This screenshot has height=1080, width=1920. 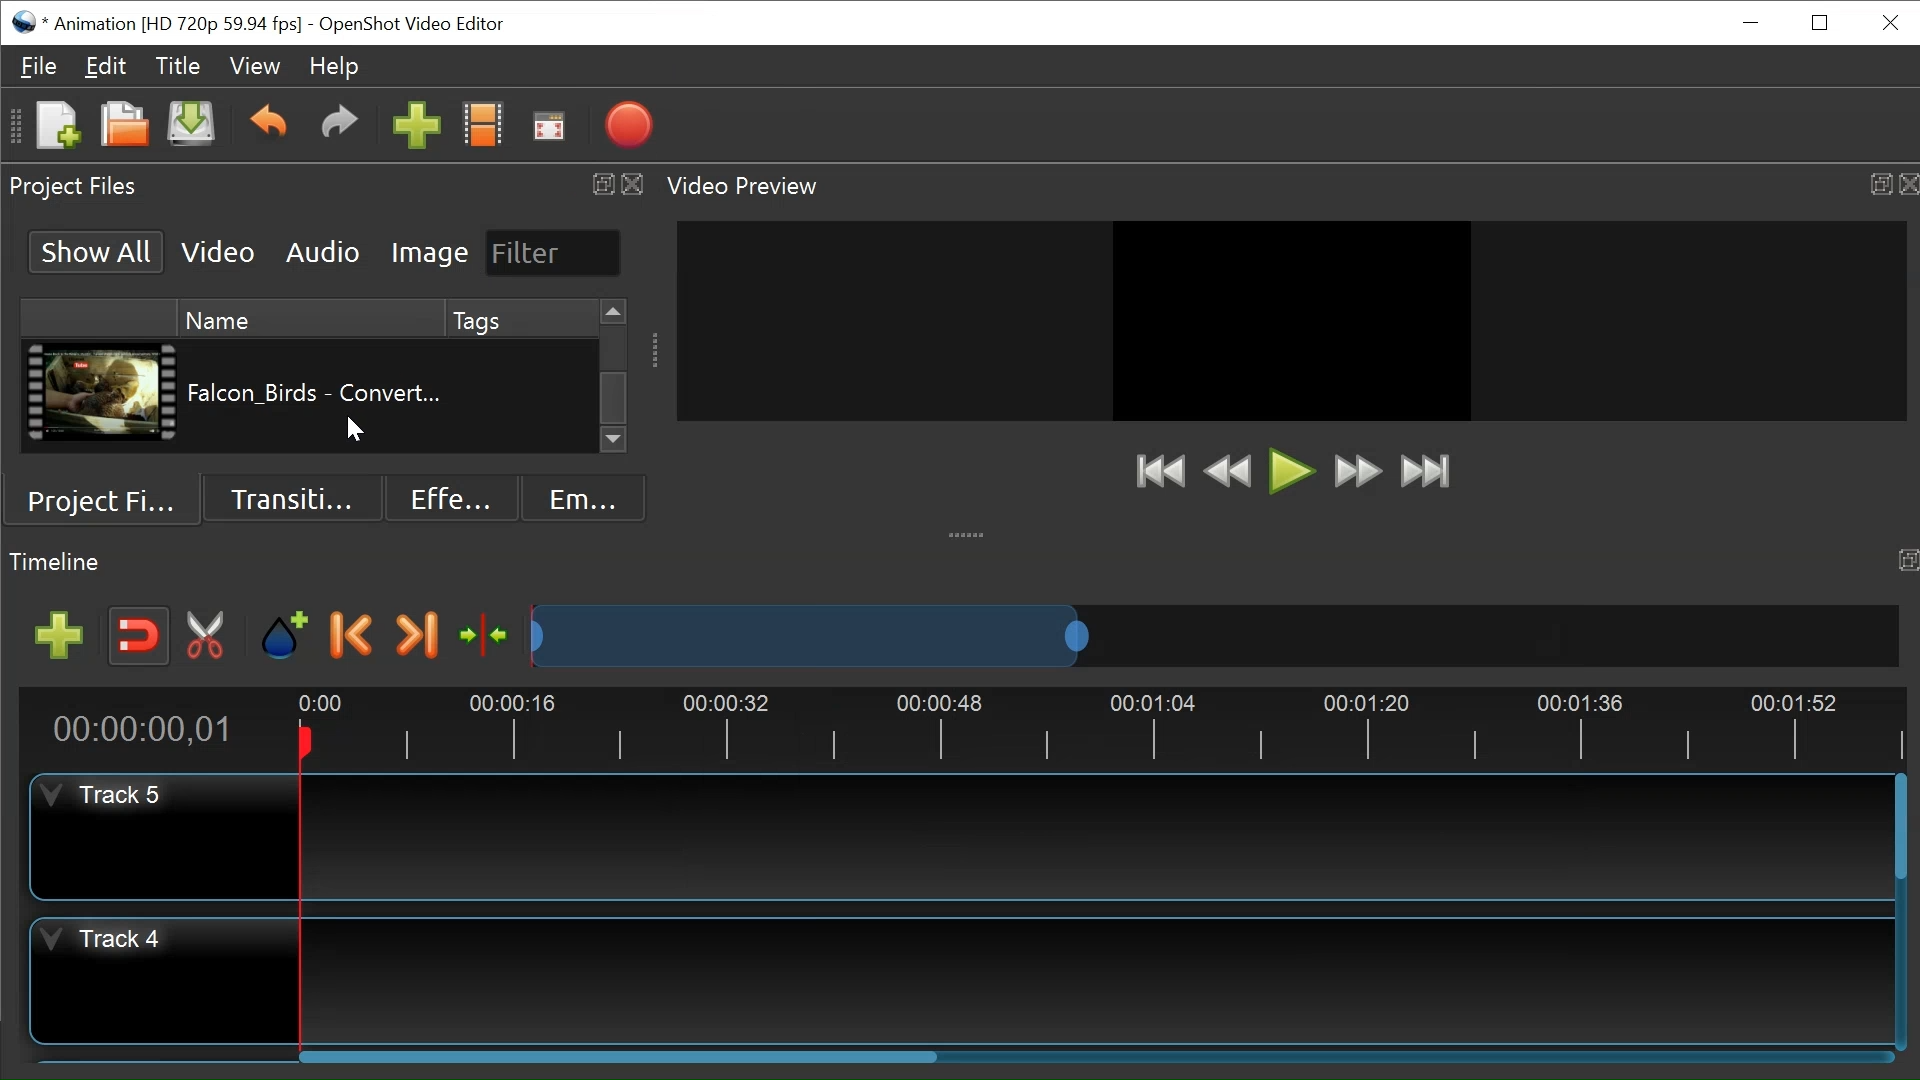 What do you see at coordinates (1097, 982) in the screenshot?
I see `Track Panel` at bounding box center [1097, 982].